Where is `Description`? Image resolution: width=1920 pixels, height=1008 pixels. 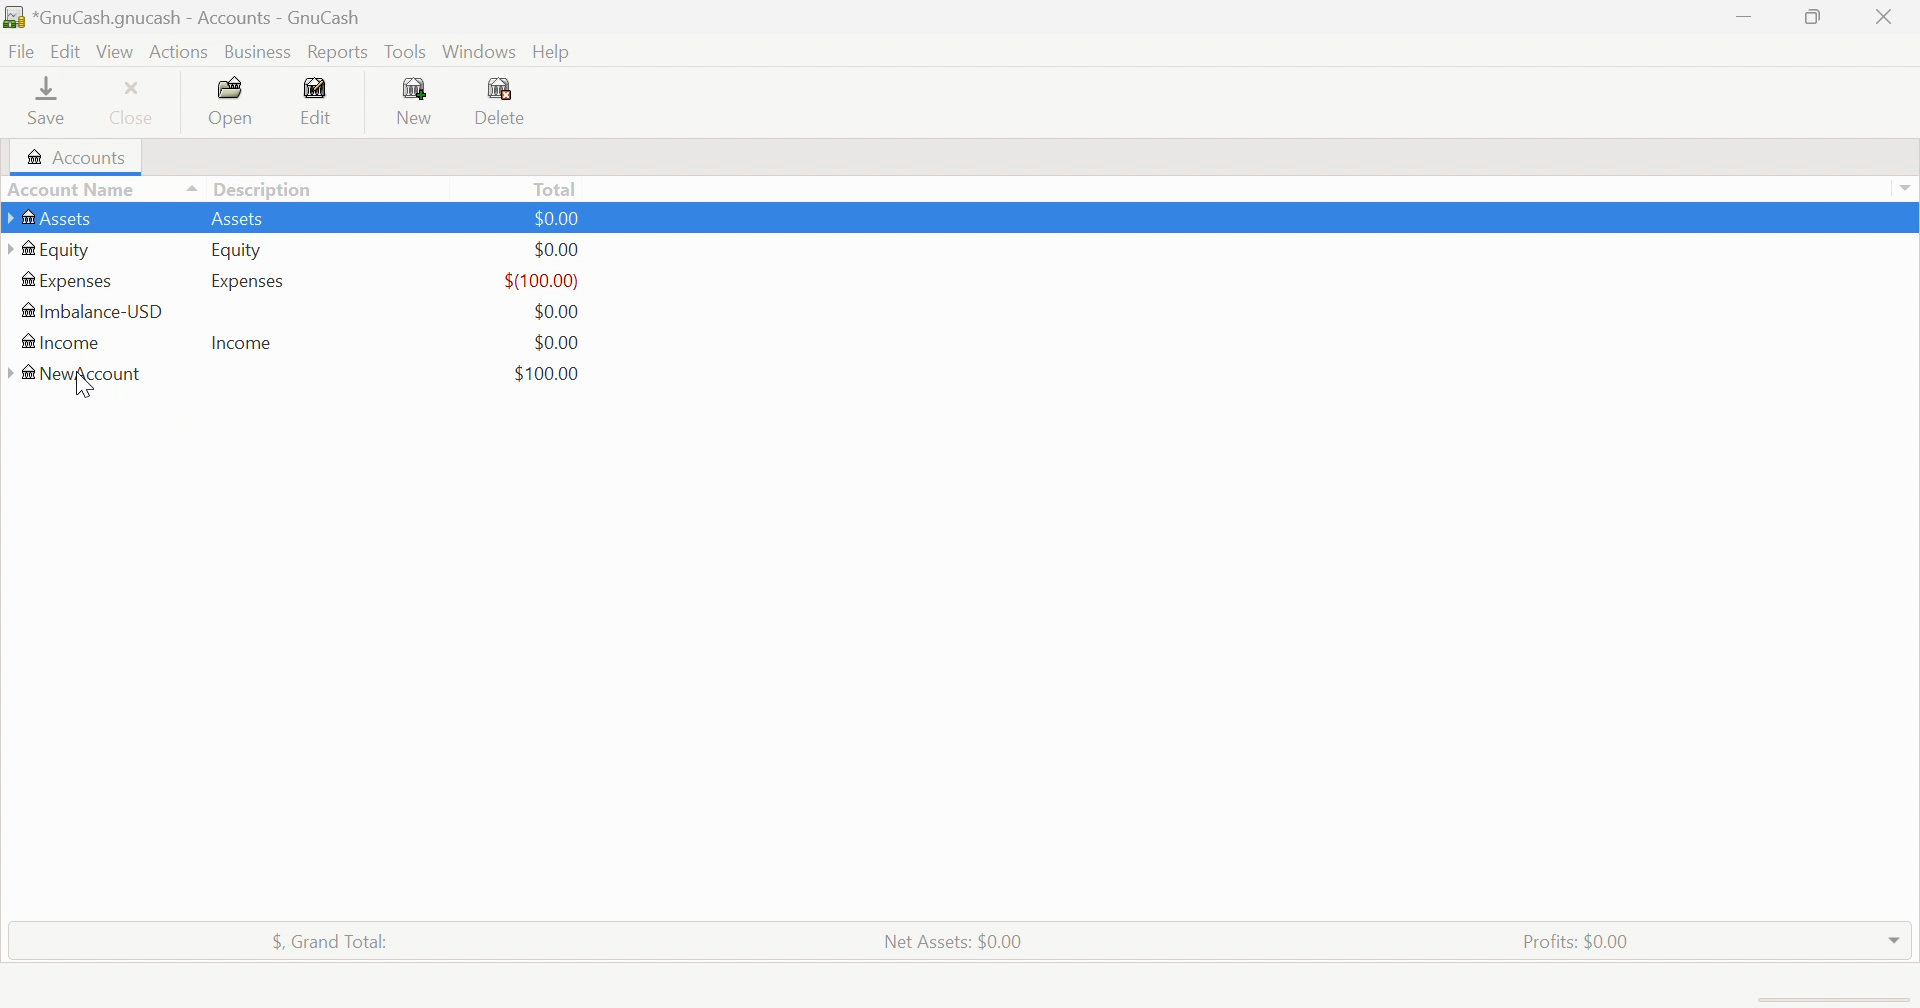 Description is located at coordinates (271, 189).